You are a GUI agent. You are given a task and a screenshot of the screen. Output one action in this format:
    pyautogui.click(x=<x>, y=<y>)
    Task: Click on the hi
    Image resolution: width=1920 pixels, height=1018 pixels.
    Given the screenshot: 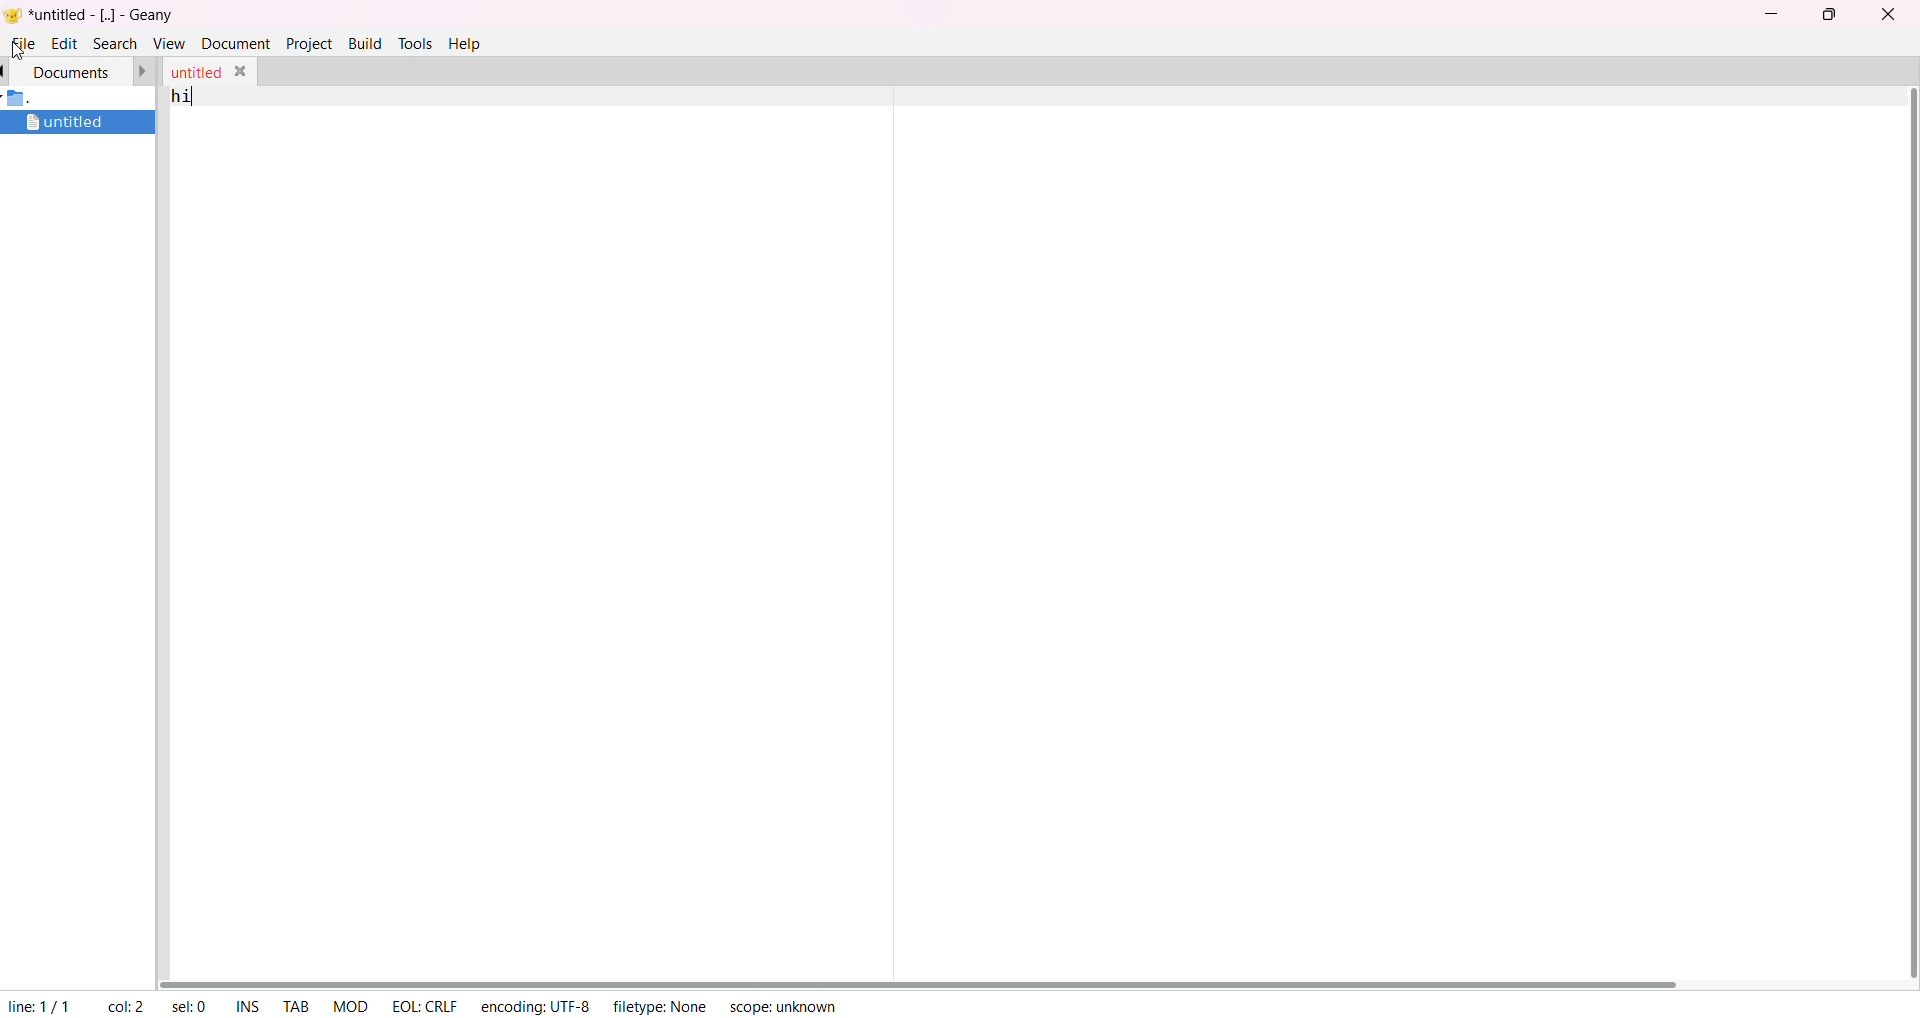 What is the action you would take?
    pyautogui.click(x=181, y=95)
    